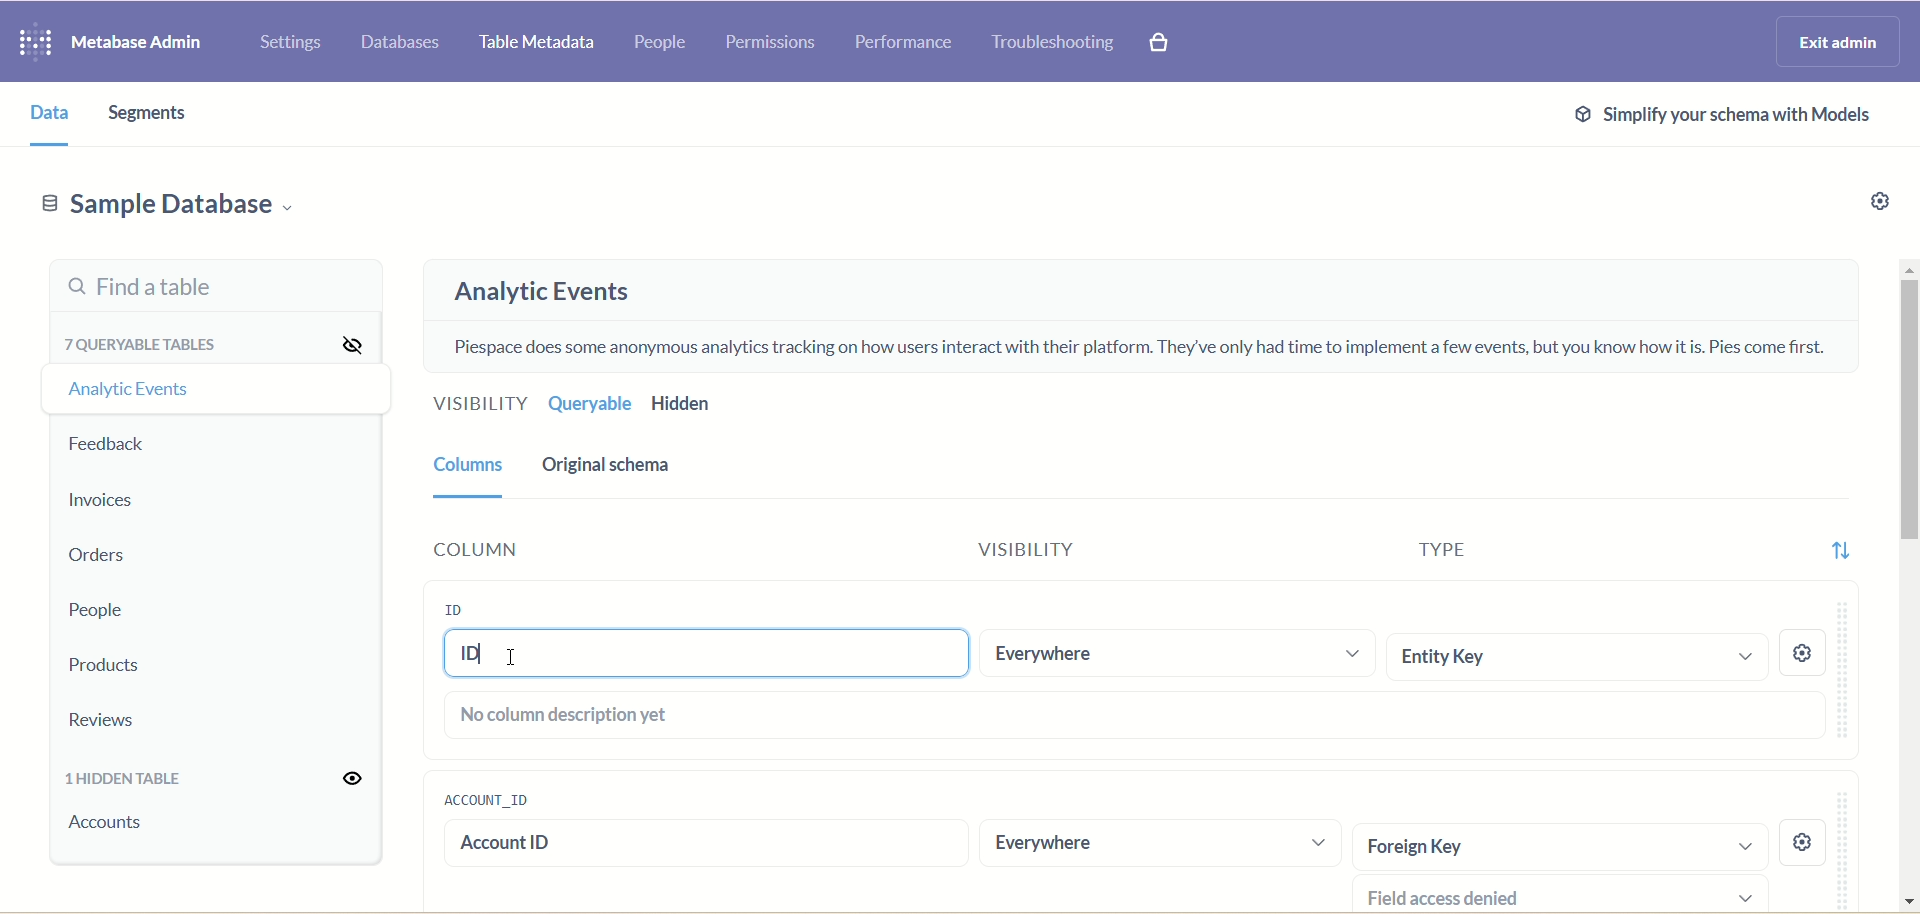 This screenshot has height=914, width=1920. I want to click on Foreign Key, so click(1555, 845).